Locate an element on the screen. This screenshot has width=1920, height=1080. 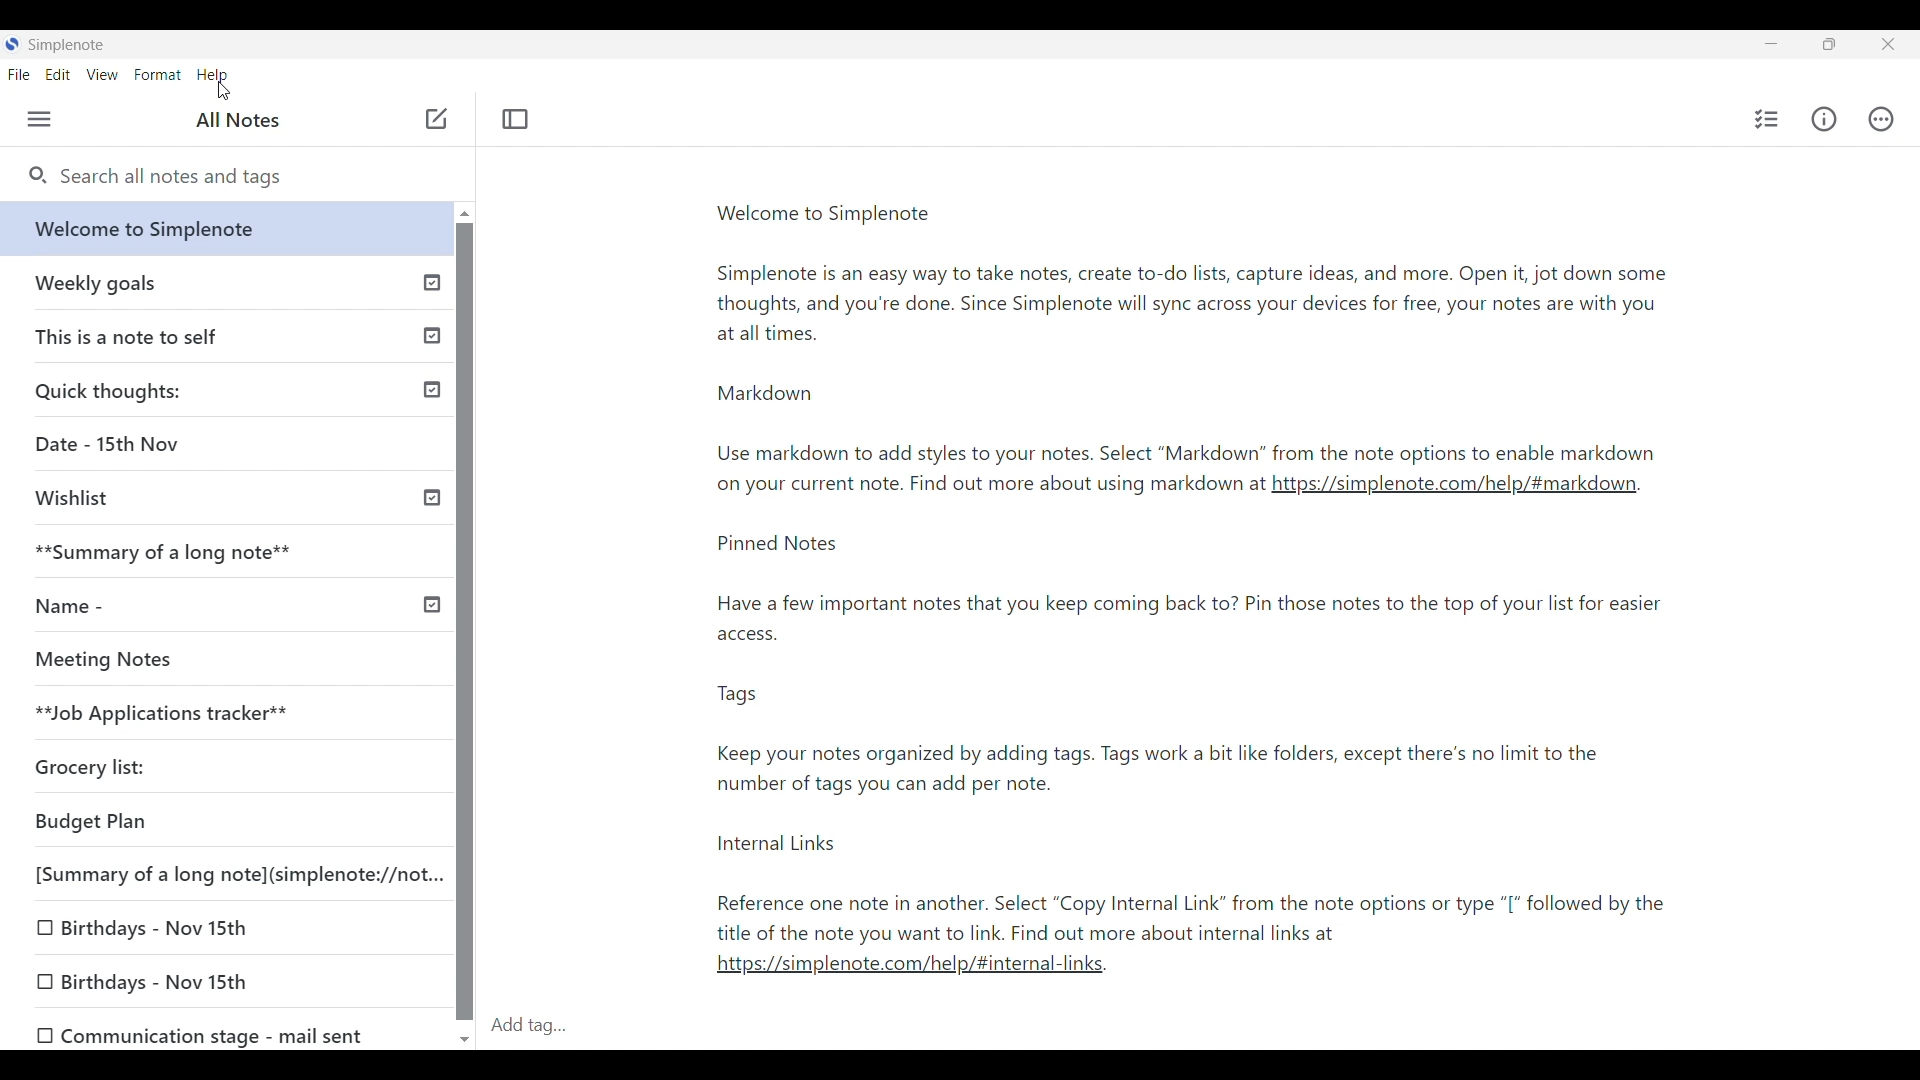
This is a note to self is located at coordinates (201, 345).